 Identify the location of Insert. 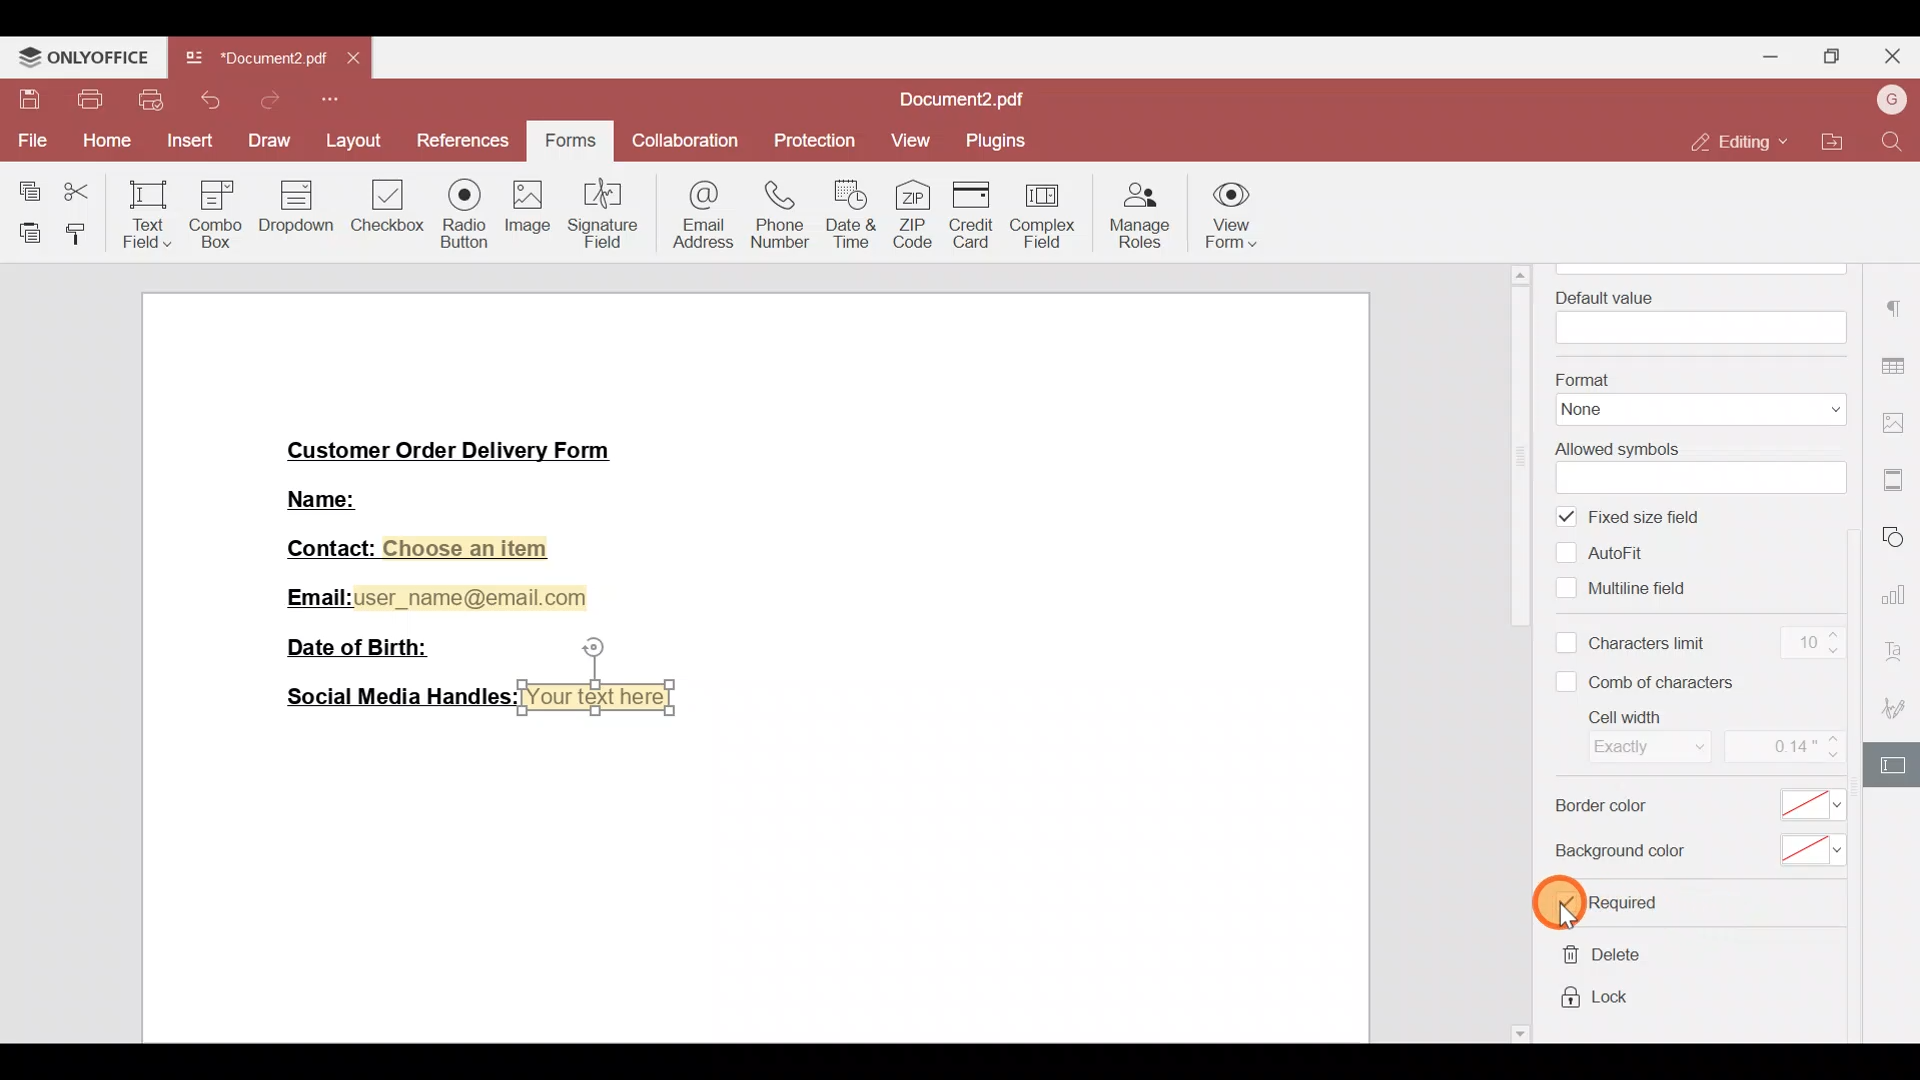
(187, 142).